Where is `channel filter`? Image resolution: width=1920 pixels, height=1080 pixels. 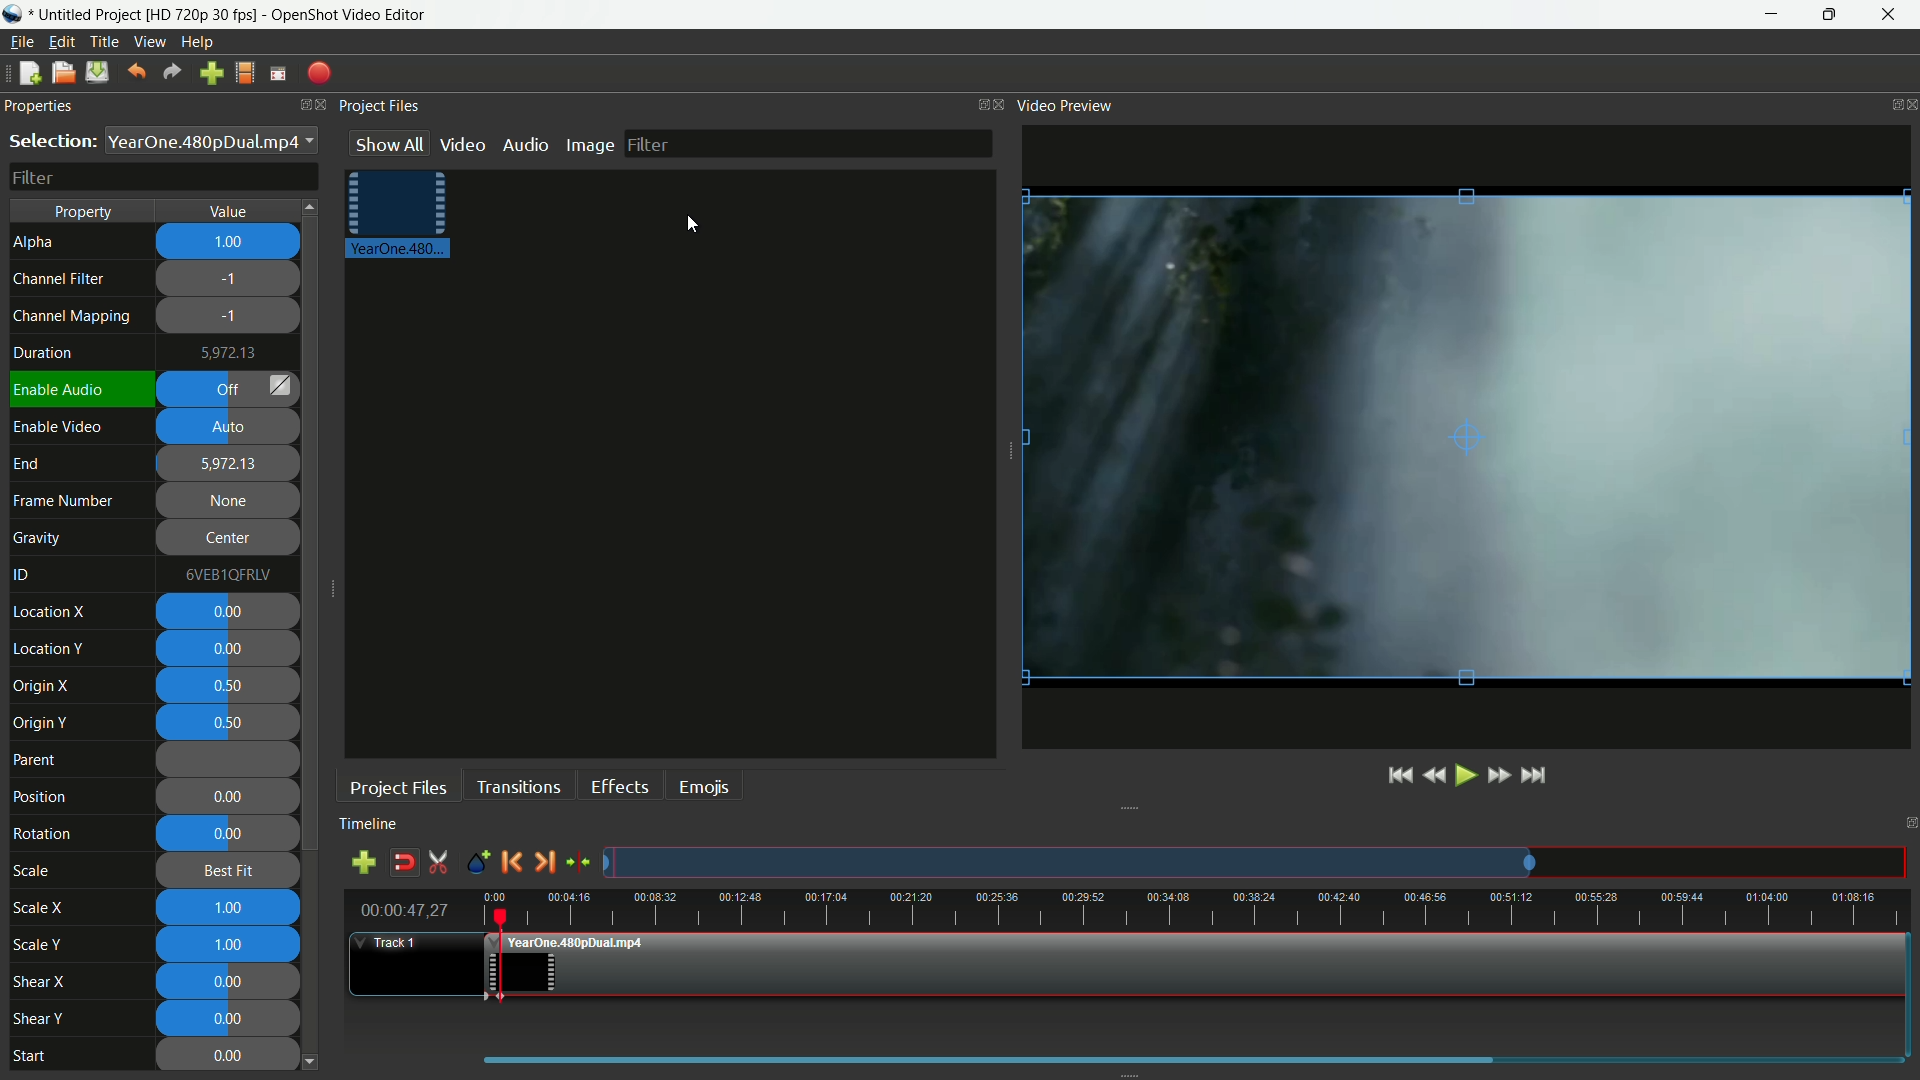
channel filter is located at coordinates (58, 278).